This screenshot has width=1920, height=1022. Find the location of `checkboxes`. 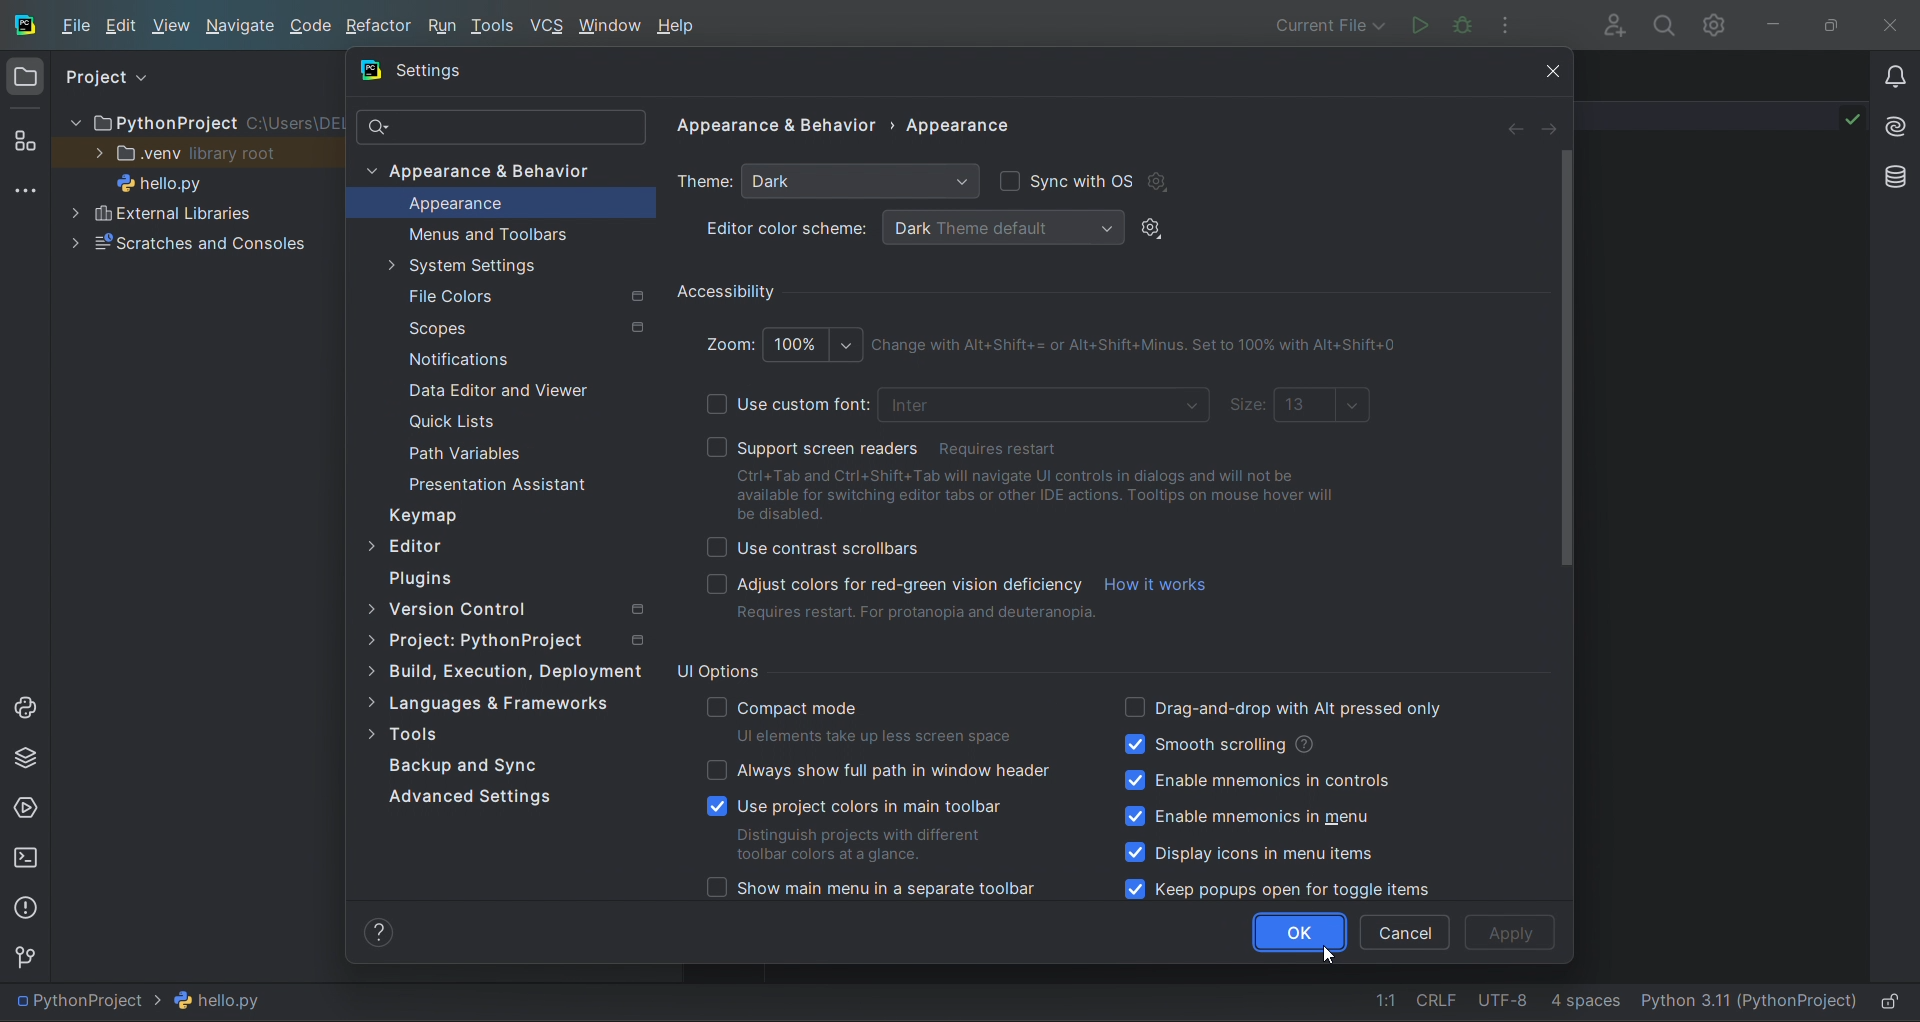

checkboxes is located at coordinates (712, 798).